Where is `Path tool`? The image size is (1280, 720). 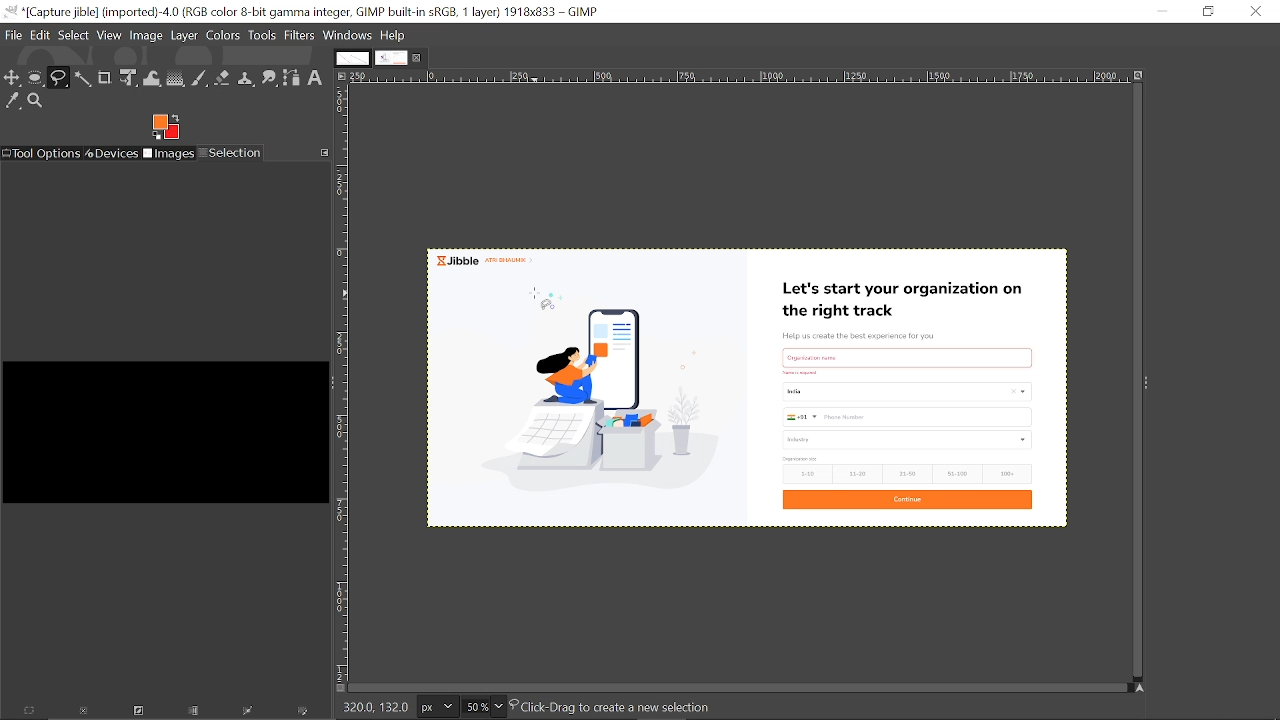 Path tool is located at coordinates (293, 78).